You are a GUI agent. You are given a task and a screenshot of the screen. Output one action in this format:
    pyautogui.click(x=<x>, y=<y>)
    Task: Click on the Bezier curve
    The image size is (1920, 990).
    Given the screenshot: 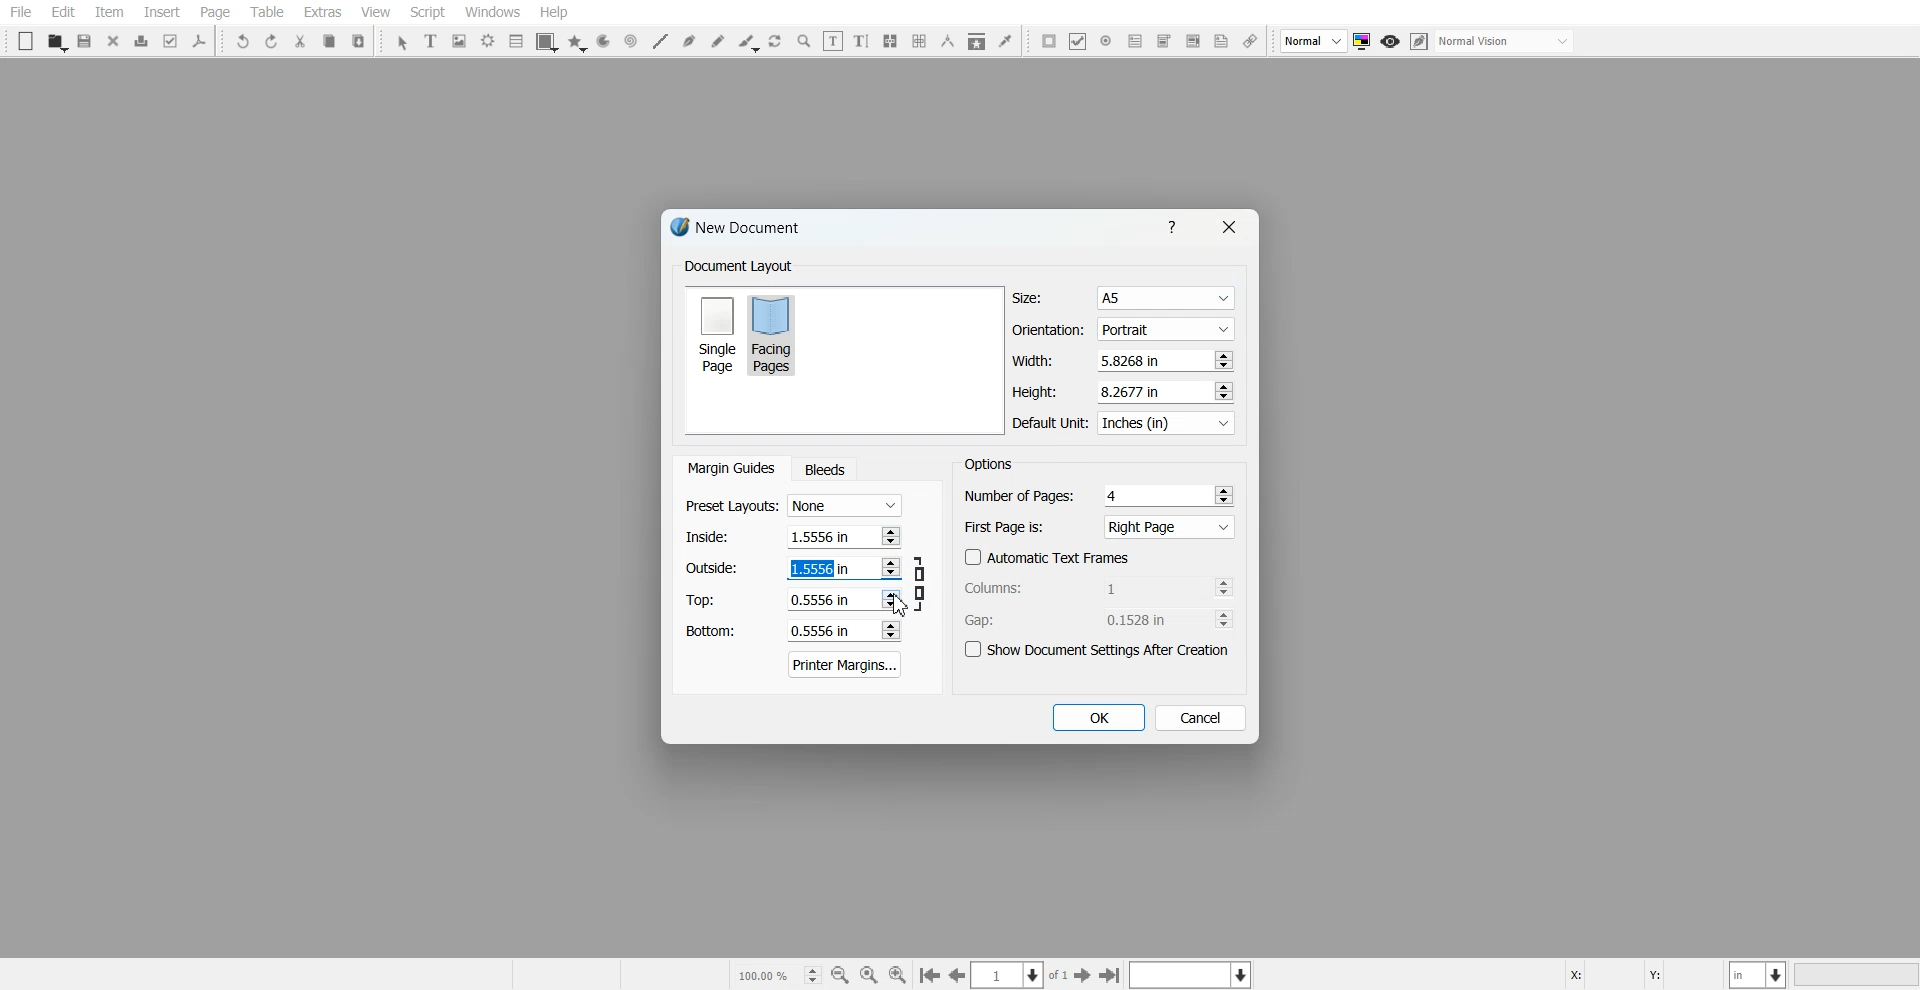 What is the action you would take?
    pyautogui.click(x=689, y=41)
    